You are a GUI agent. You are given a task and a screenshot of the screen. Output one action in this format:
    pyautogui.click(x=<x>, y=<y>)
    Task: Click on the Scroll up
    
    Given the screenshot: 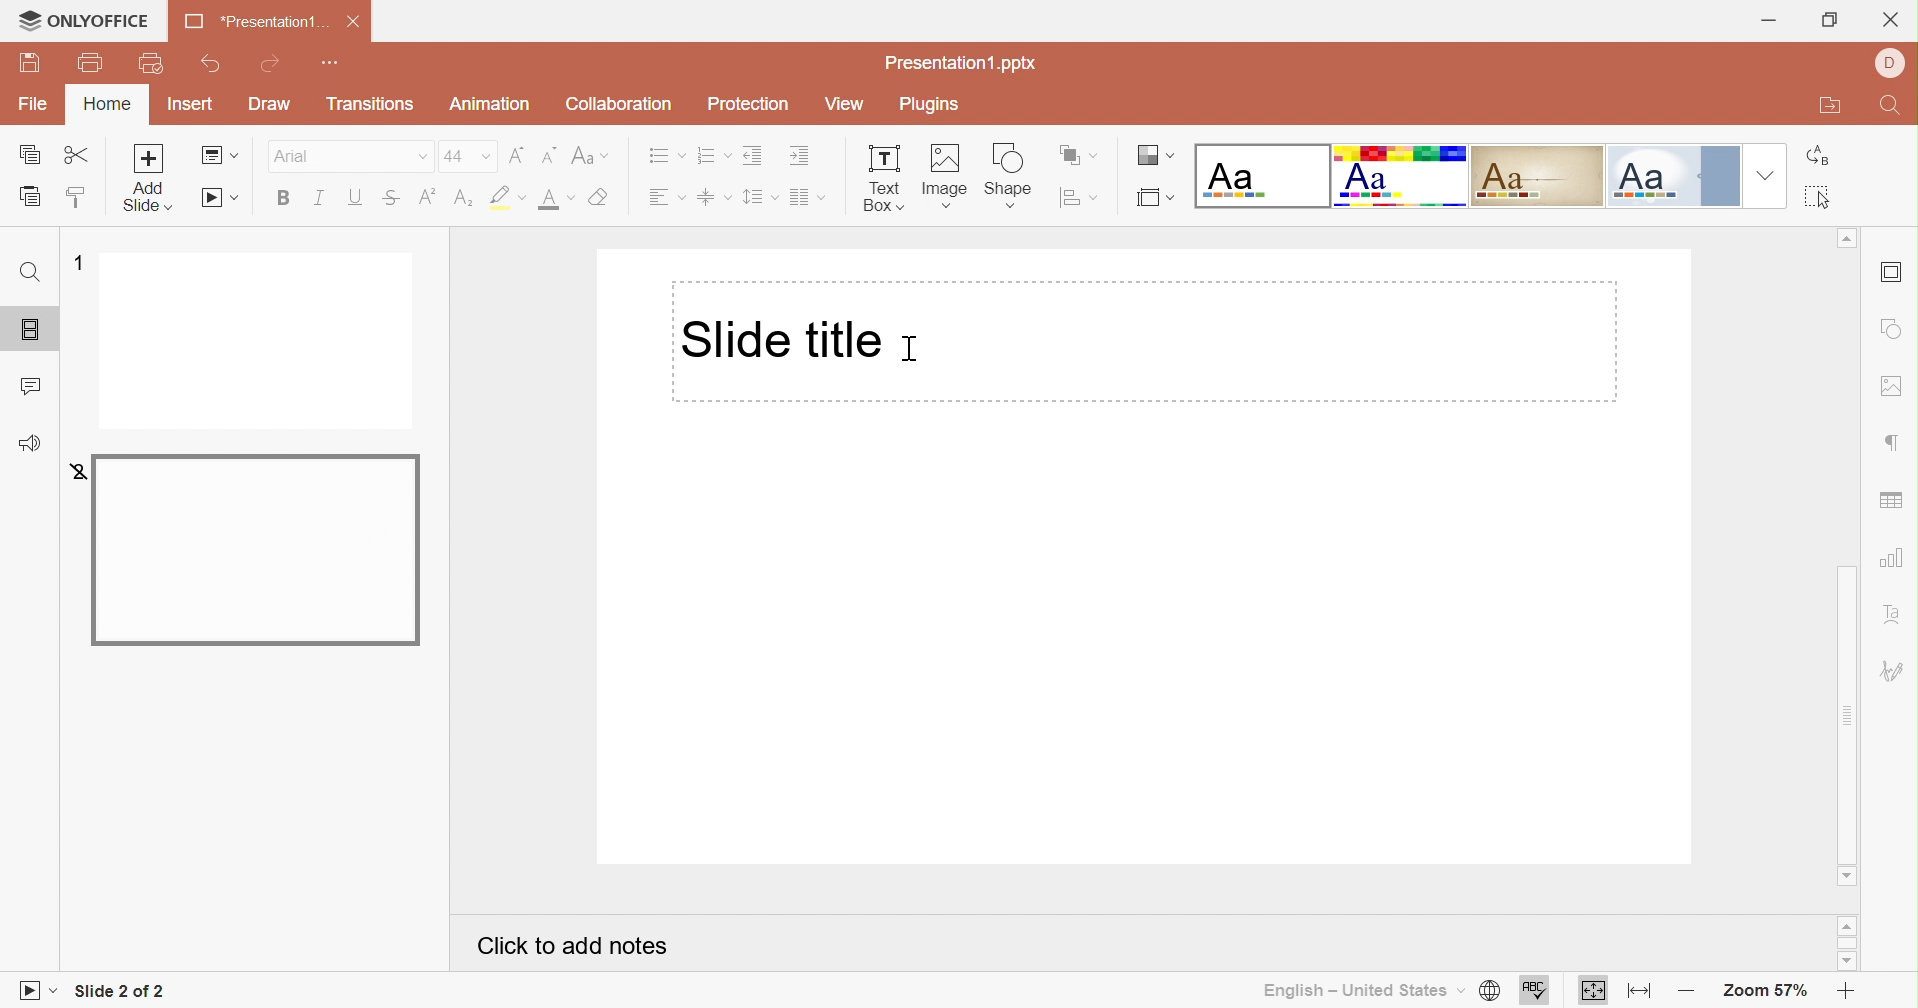 What is the action you would take?
    pyautogui.click(x=1847, y=925)
    